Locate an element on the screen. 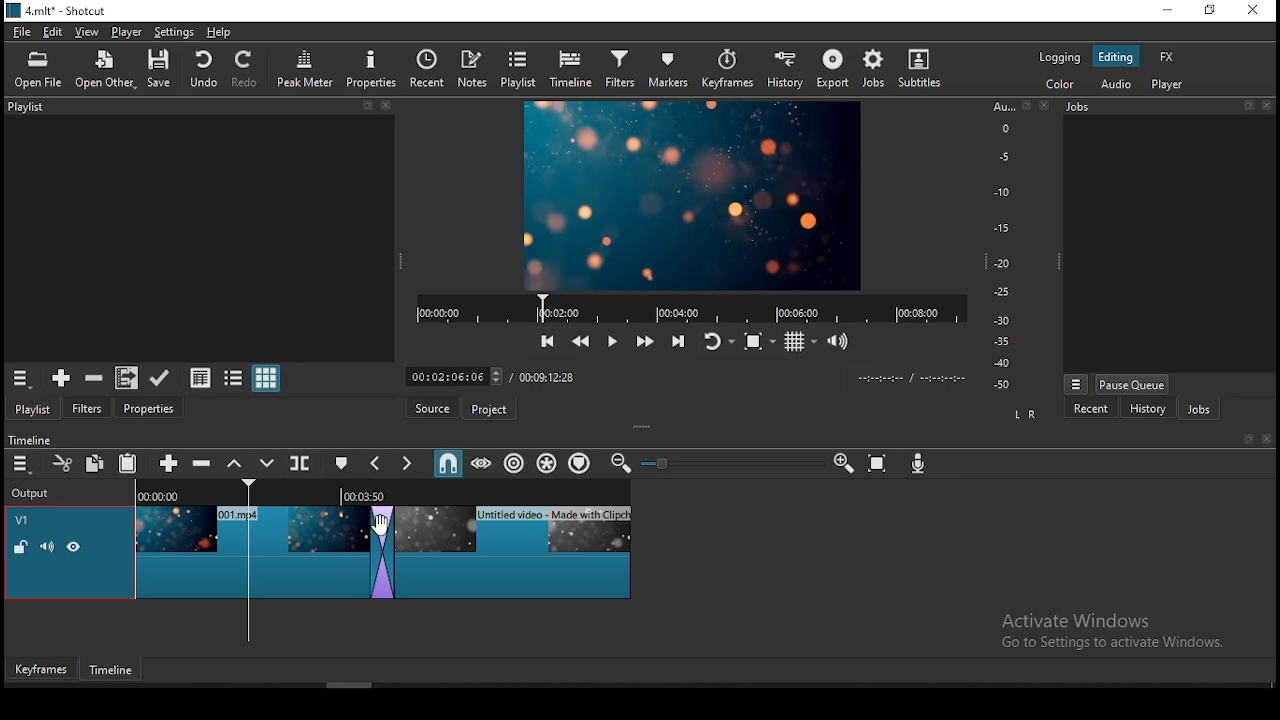 Image resolution: width=1280 pixels, height=720 pixels. jobs is located at coordinates (1172, 107).